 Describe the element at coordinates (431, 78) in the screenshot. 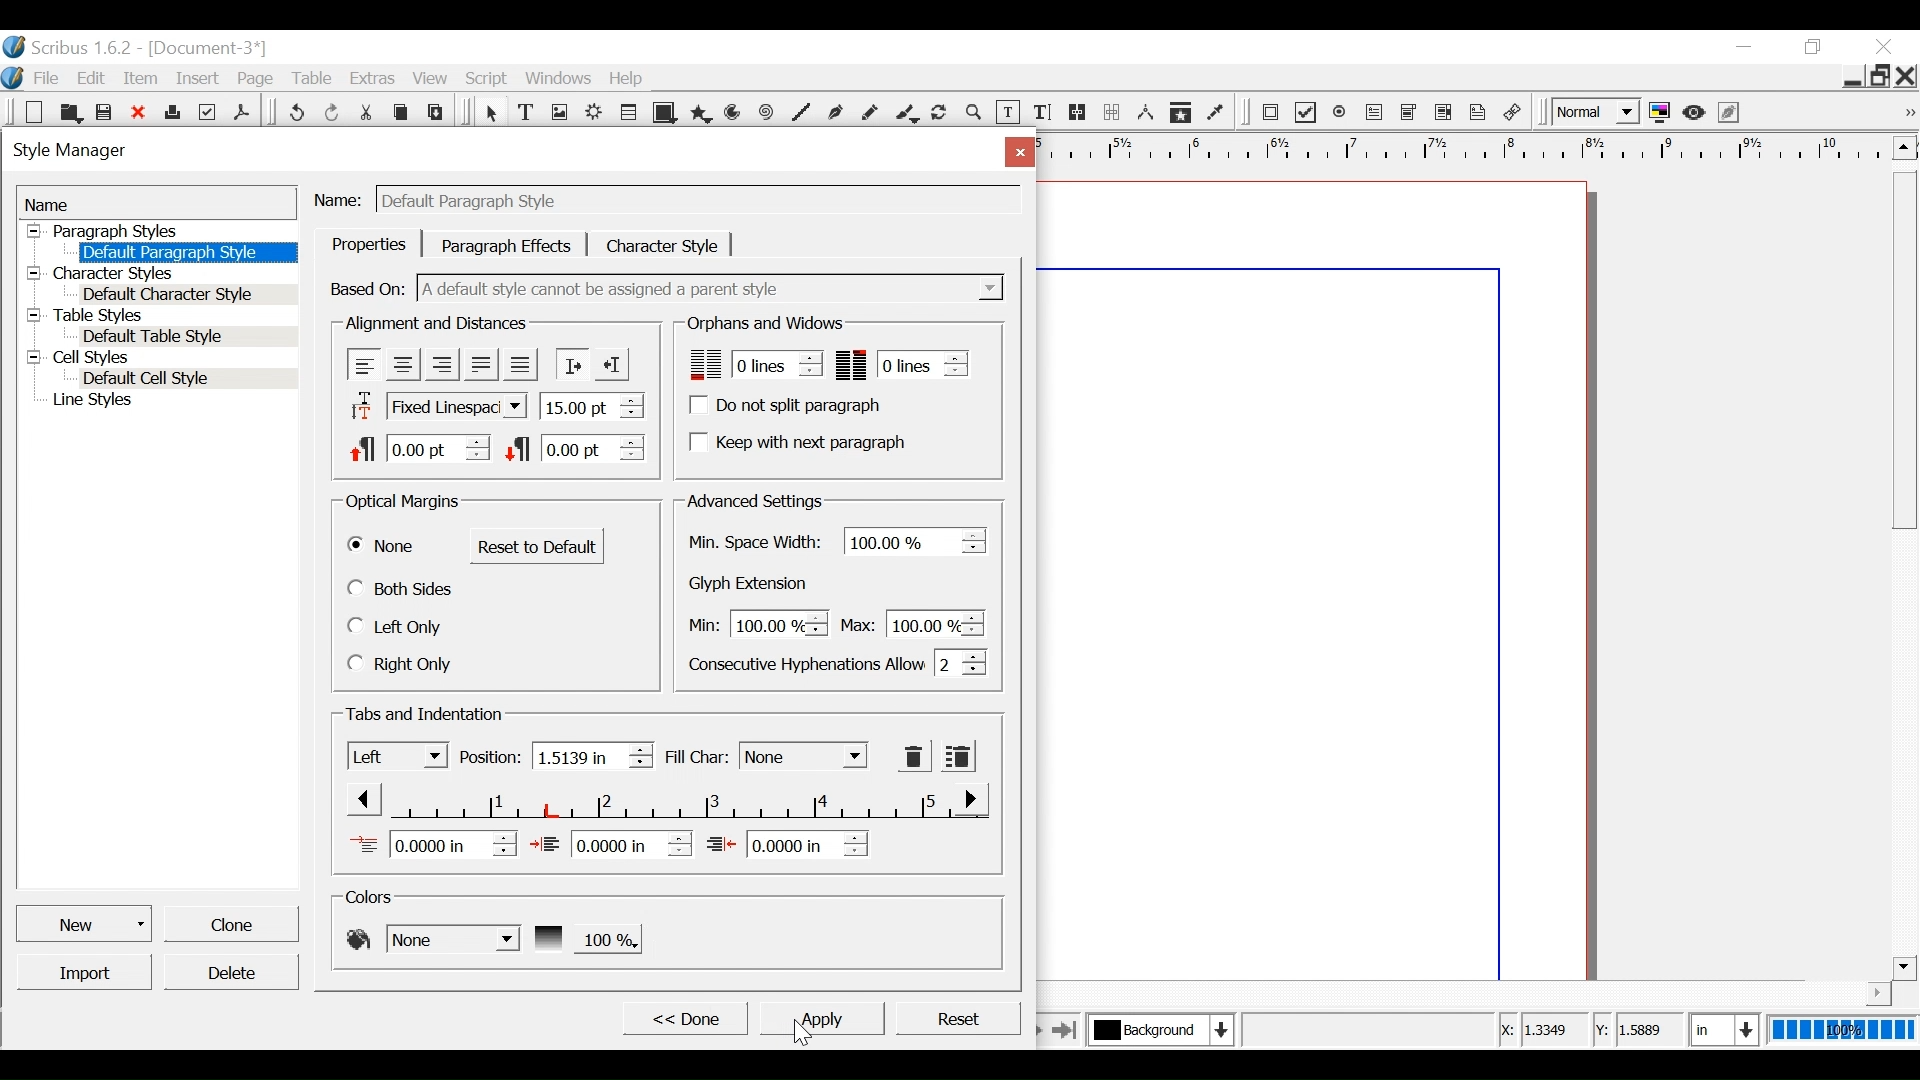

I see `View` at that location.